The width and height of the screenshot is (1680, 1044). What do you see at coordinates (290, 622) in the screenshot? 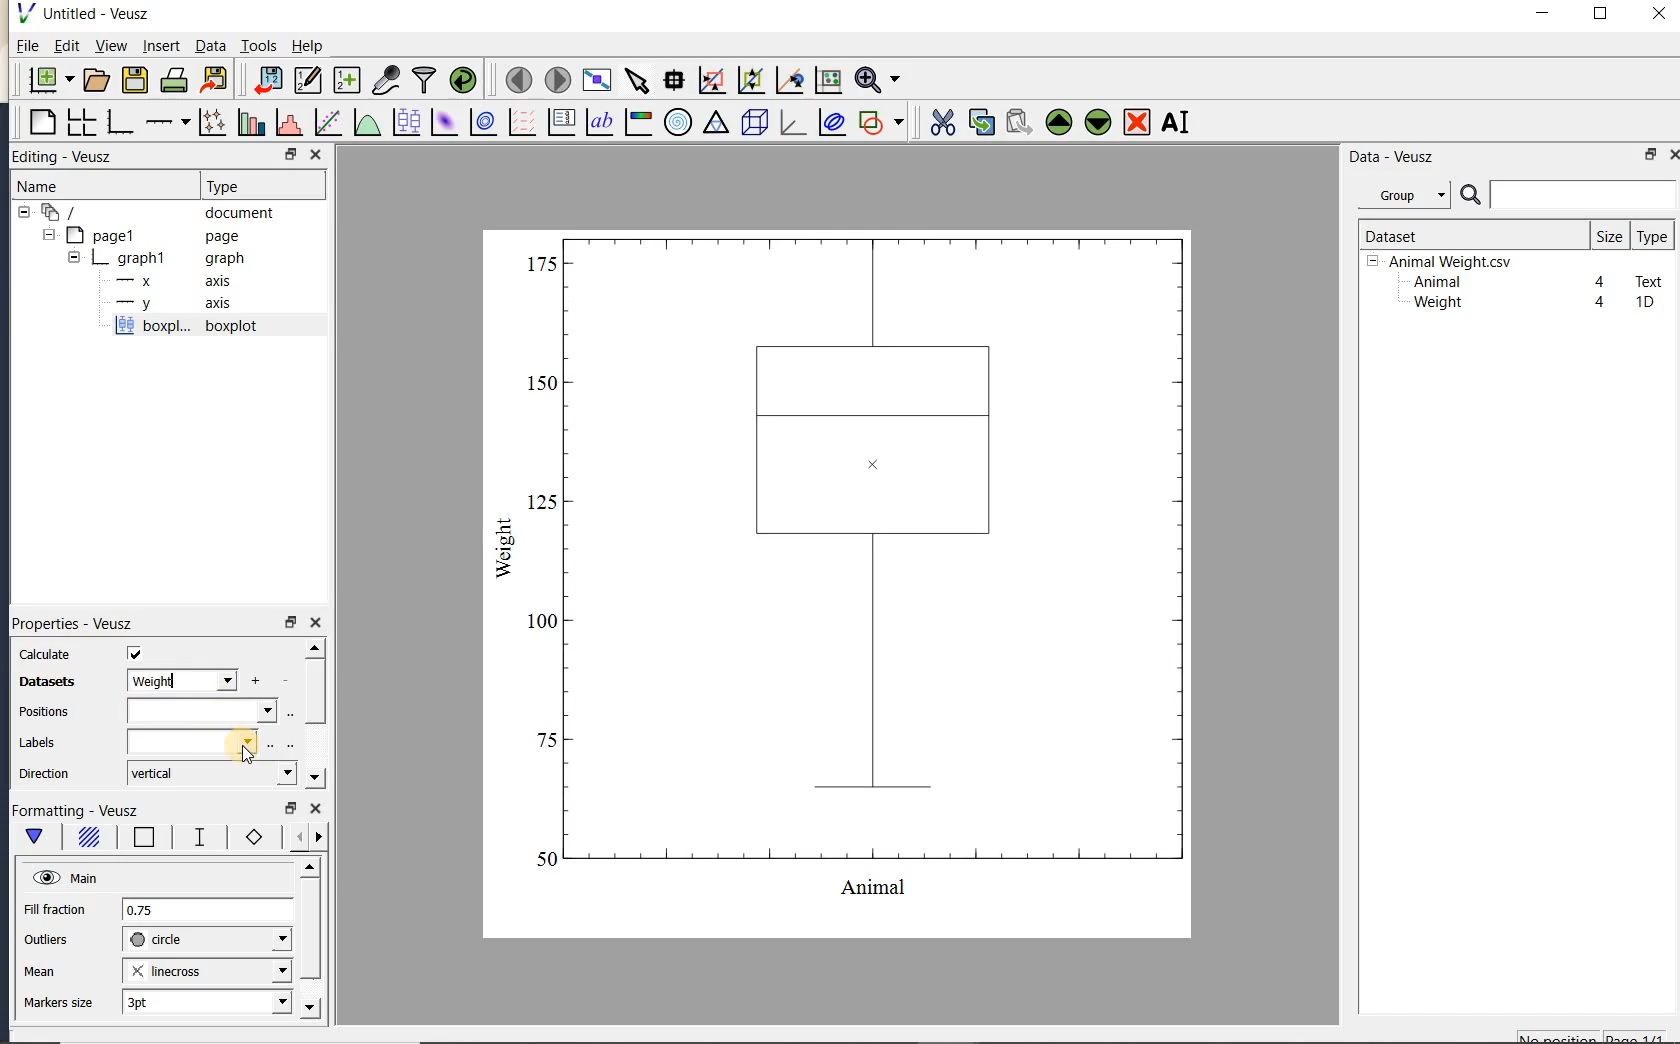
I see `restore` at bounding box center [290, 622].